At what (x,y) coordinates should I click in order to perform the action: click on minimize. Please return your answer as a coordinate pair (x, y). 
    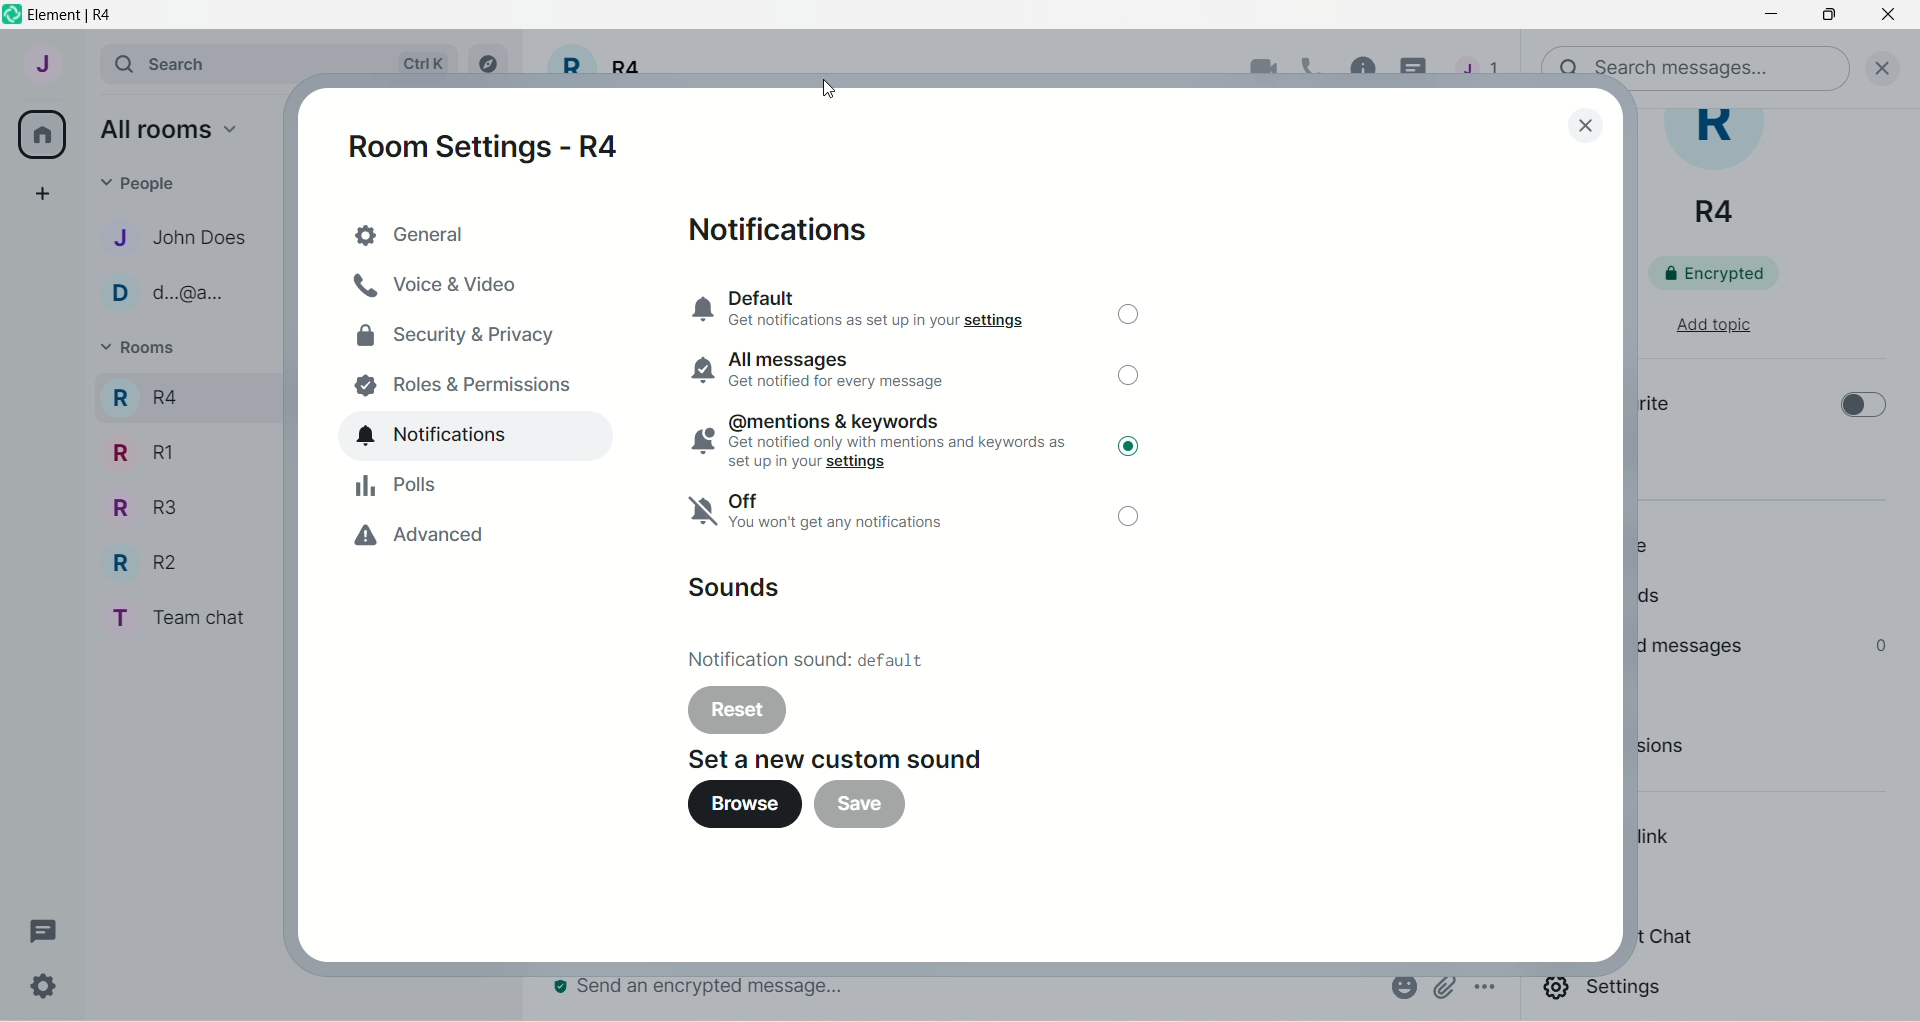
    Looking at the image, I should click on (1767, 17).